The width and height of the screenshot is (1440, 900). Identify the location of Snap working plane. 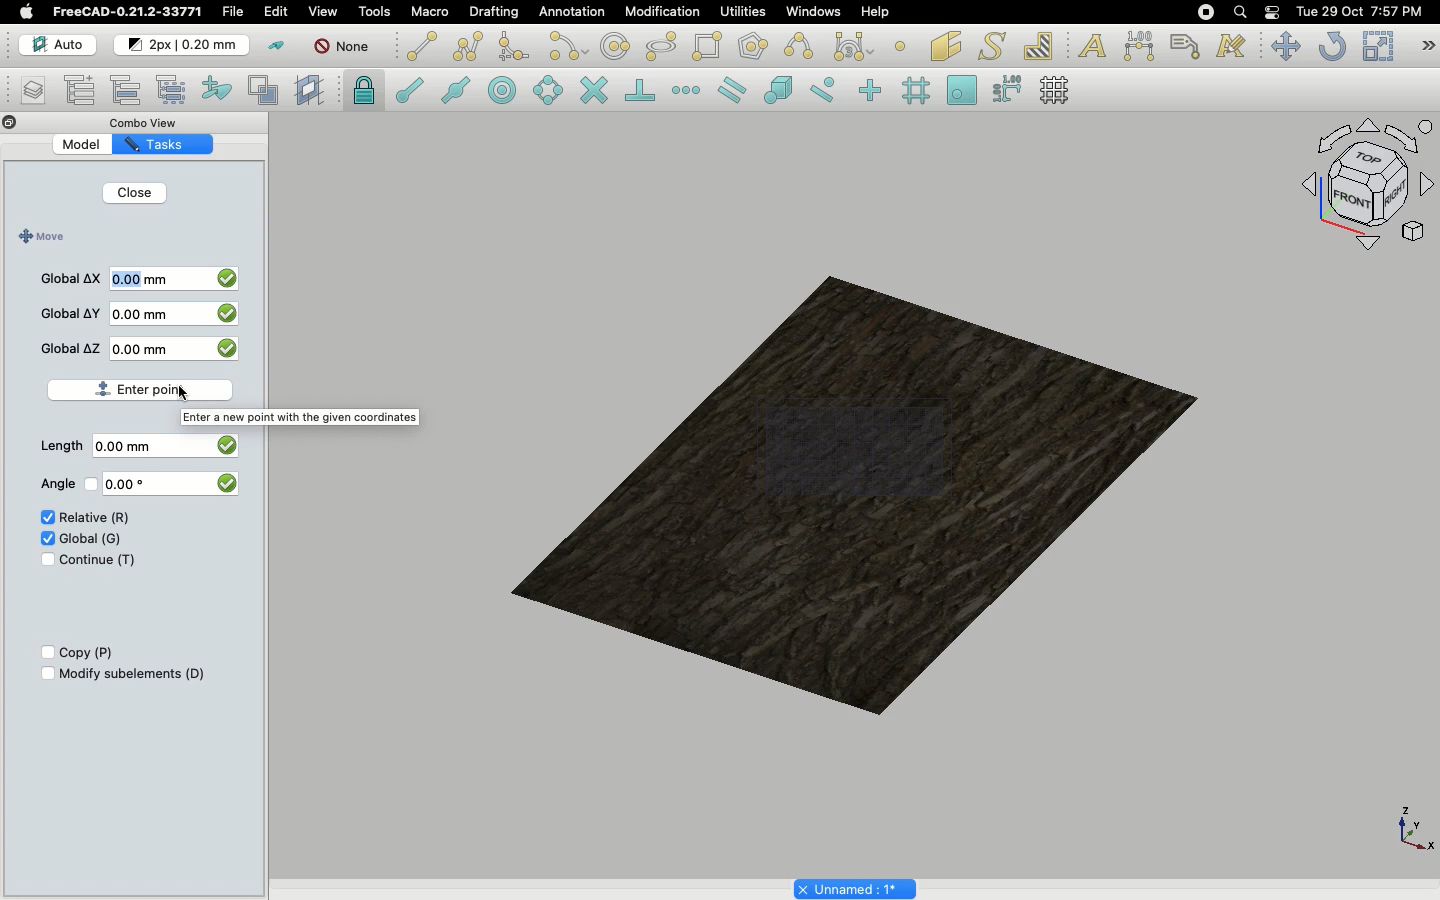
(962, 92).